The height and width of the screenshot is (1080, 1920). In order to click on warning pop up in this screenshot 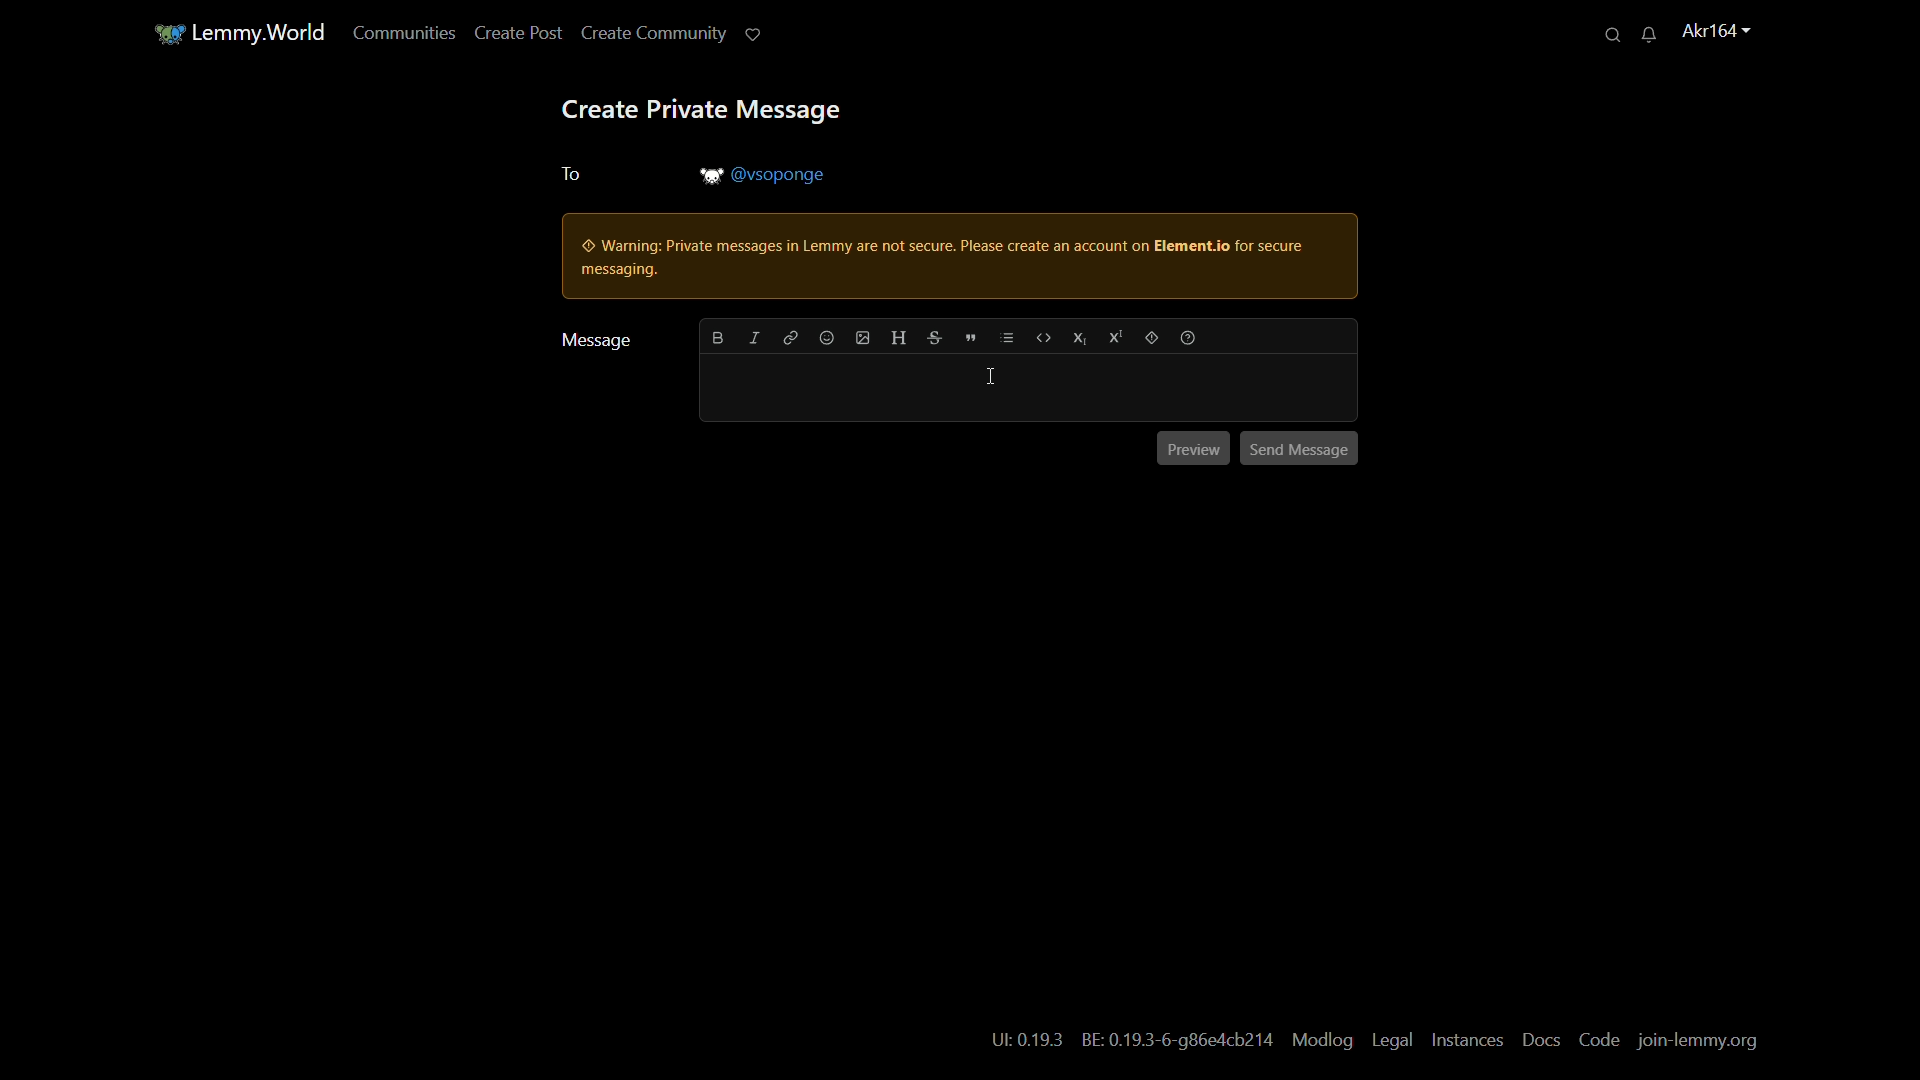, I will do `click(953, 258)`.